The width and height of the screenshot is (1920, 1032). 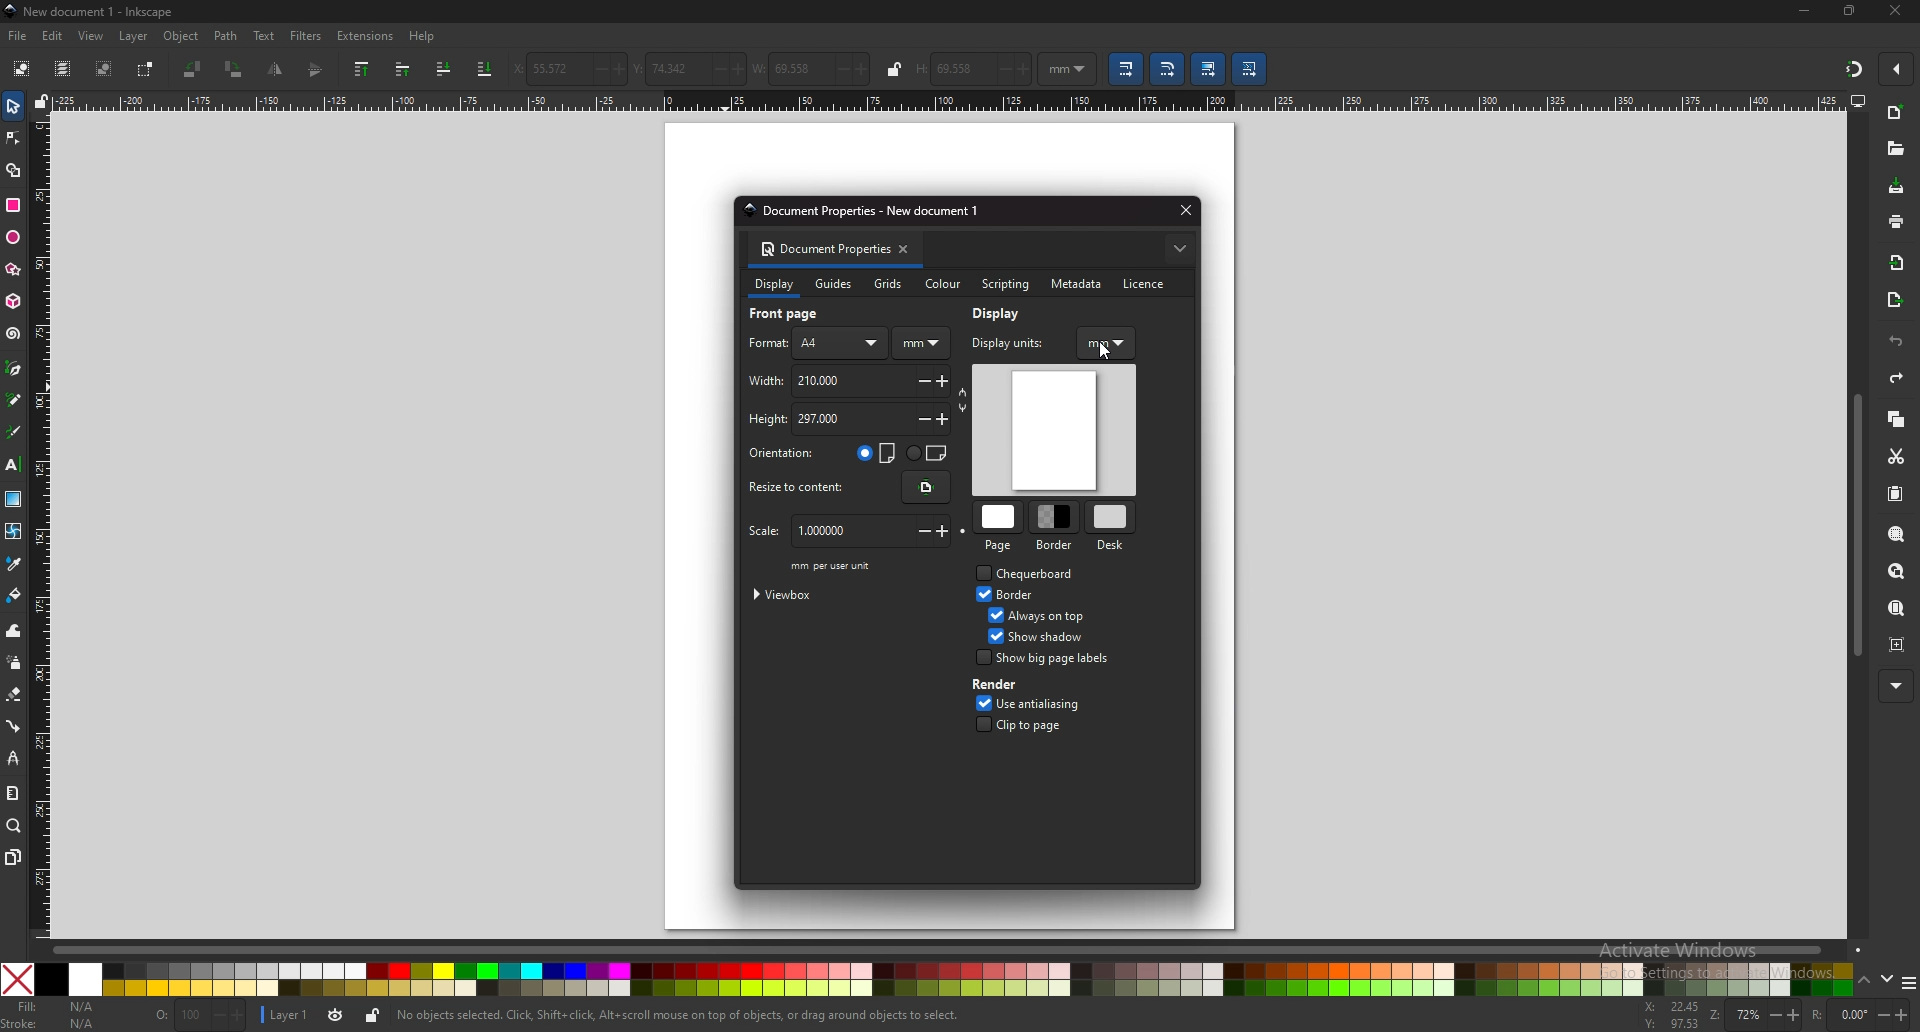 I want to click on file, so click(x=19, y=37).